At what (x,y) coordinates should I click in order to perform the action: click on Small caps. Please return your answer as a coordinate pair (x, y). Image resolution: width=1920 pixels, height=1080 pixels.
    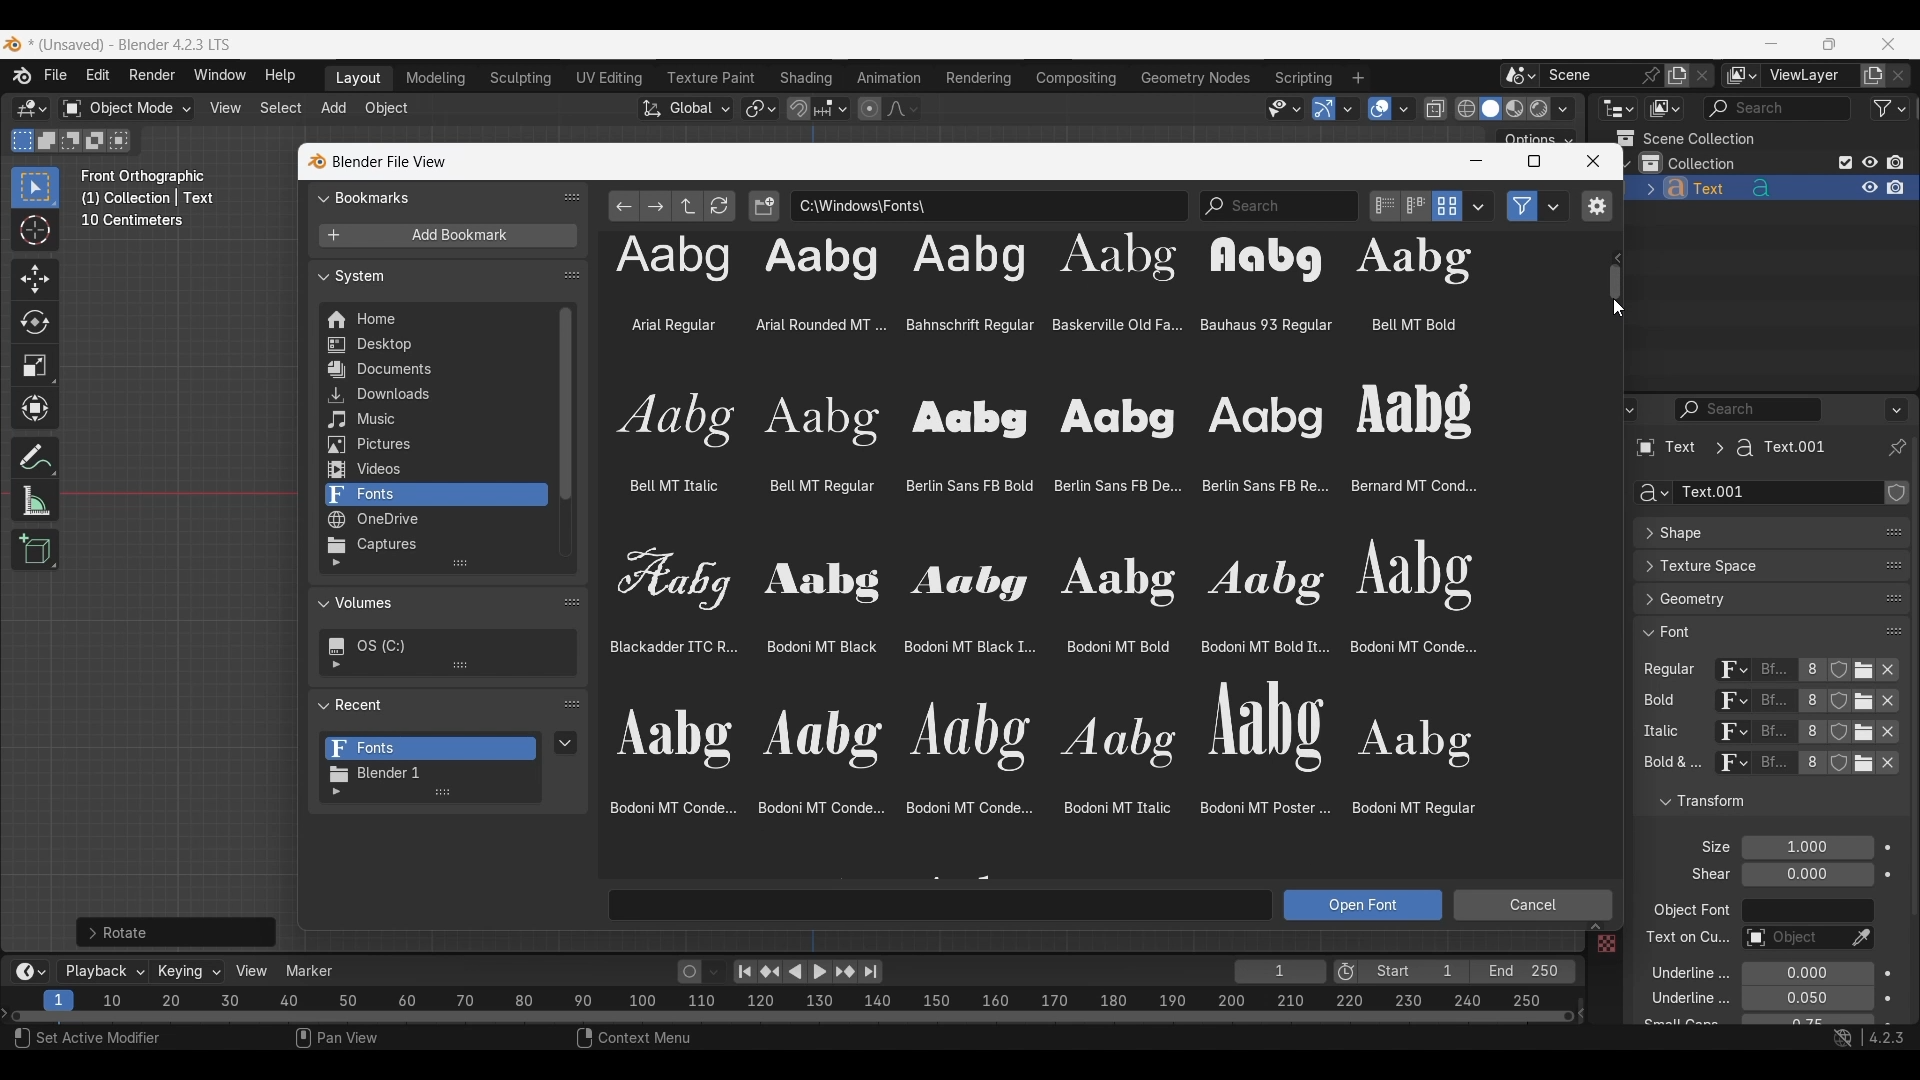
    Looking at the image, I should click on (1806, 1020).